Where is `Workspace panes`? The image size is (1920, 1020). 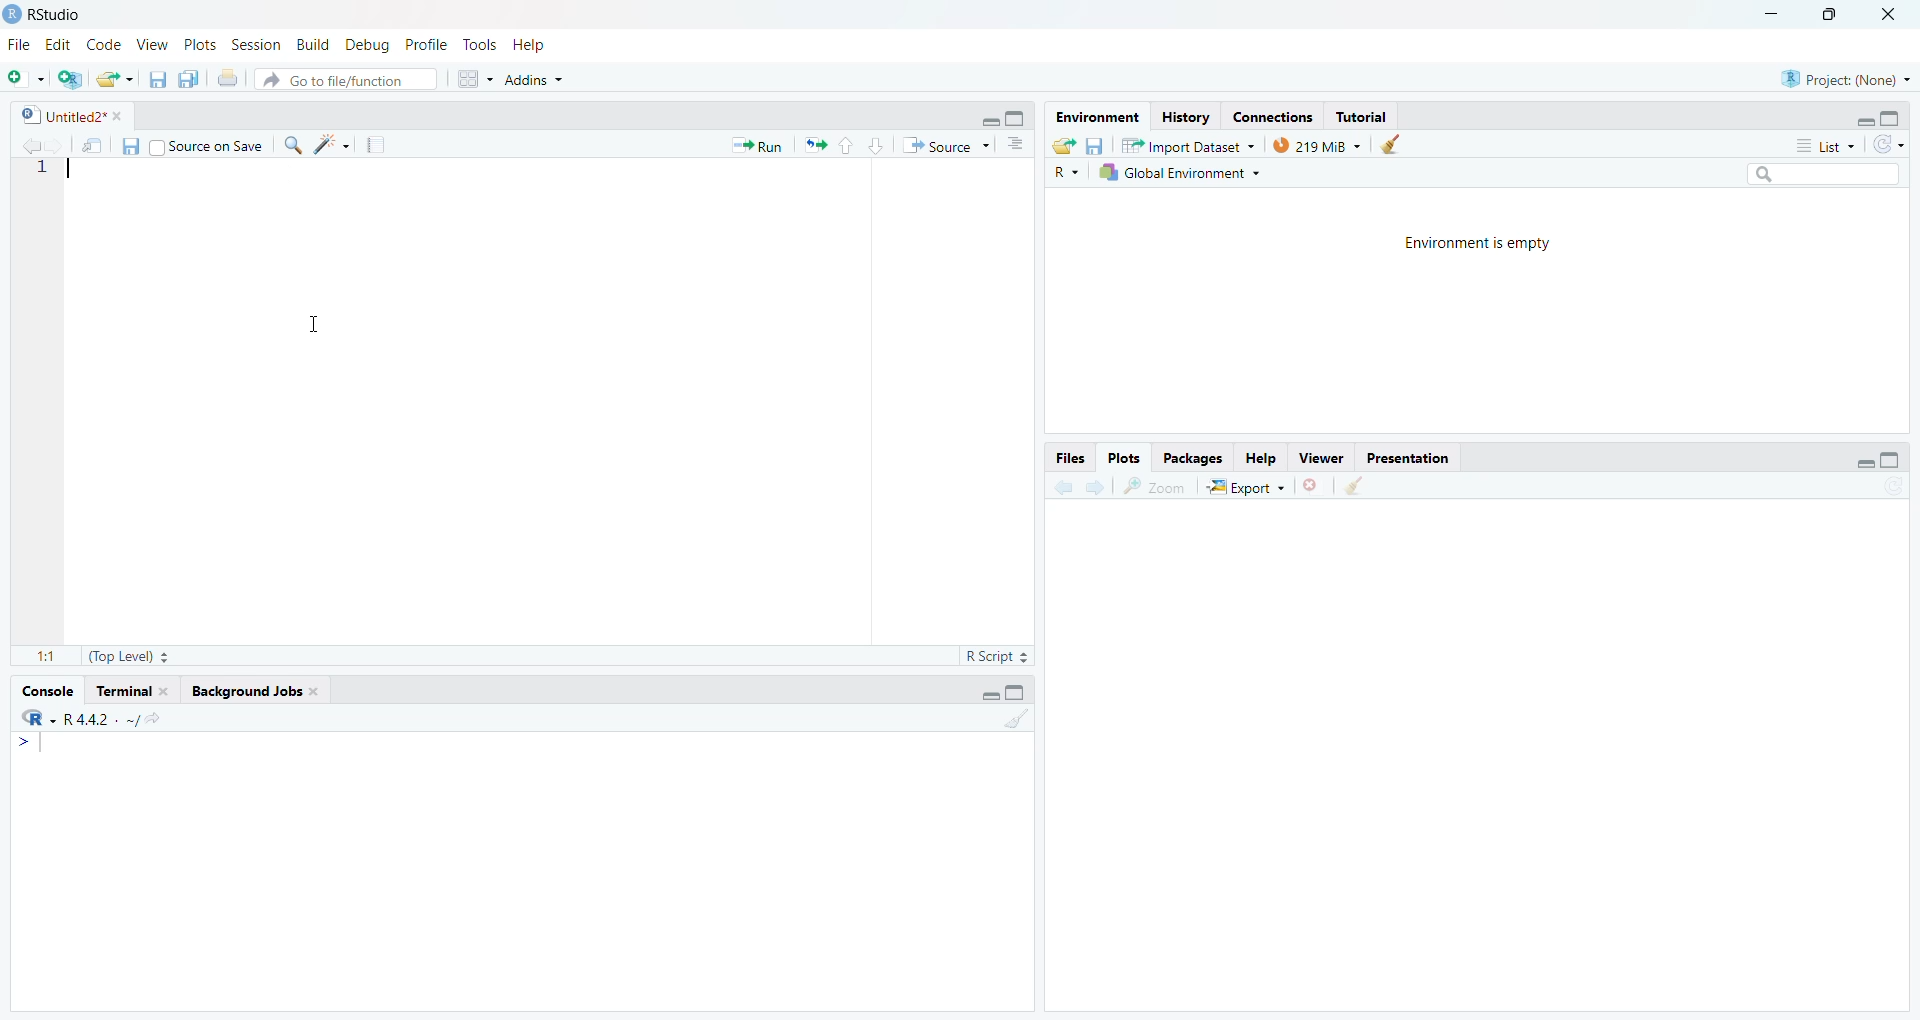 Workspace panes is located at coordinates (471, 78).